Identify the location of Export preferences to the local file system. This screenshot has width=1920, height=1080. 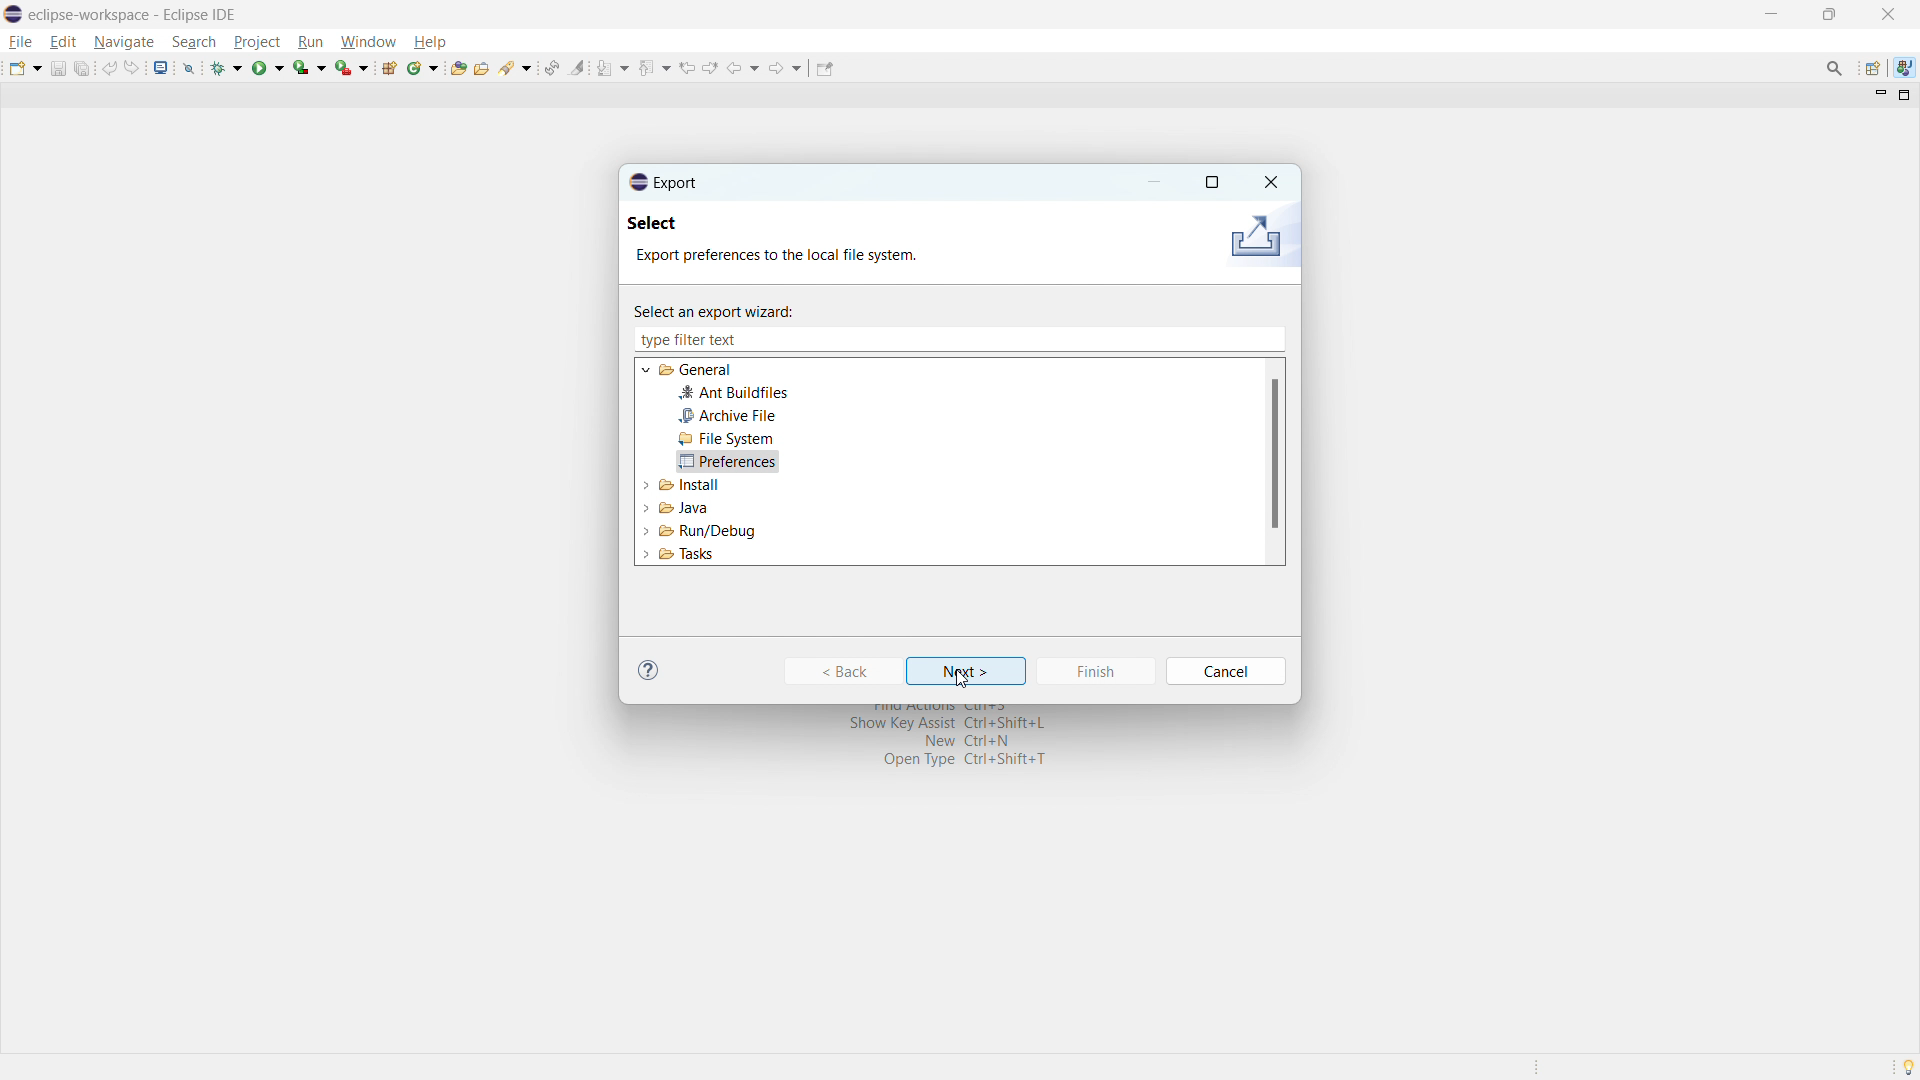
(777, 257).